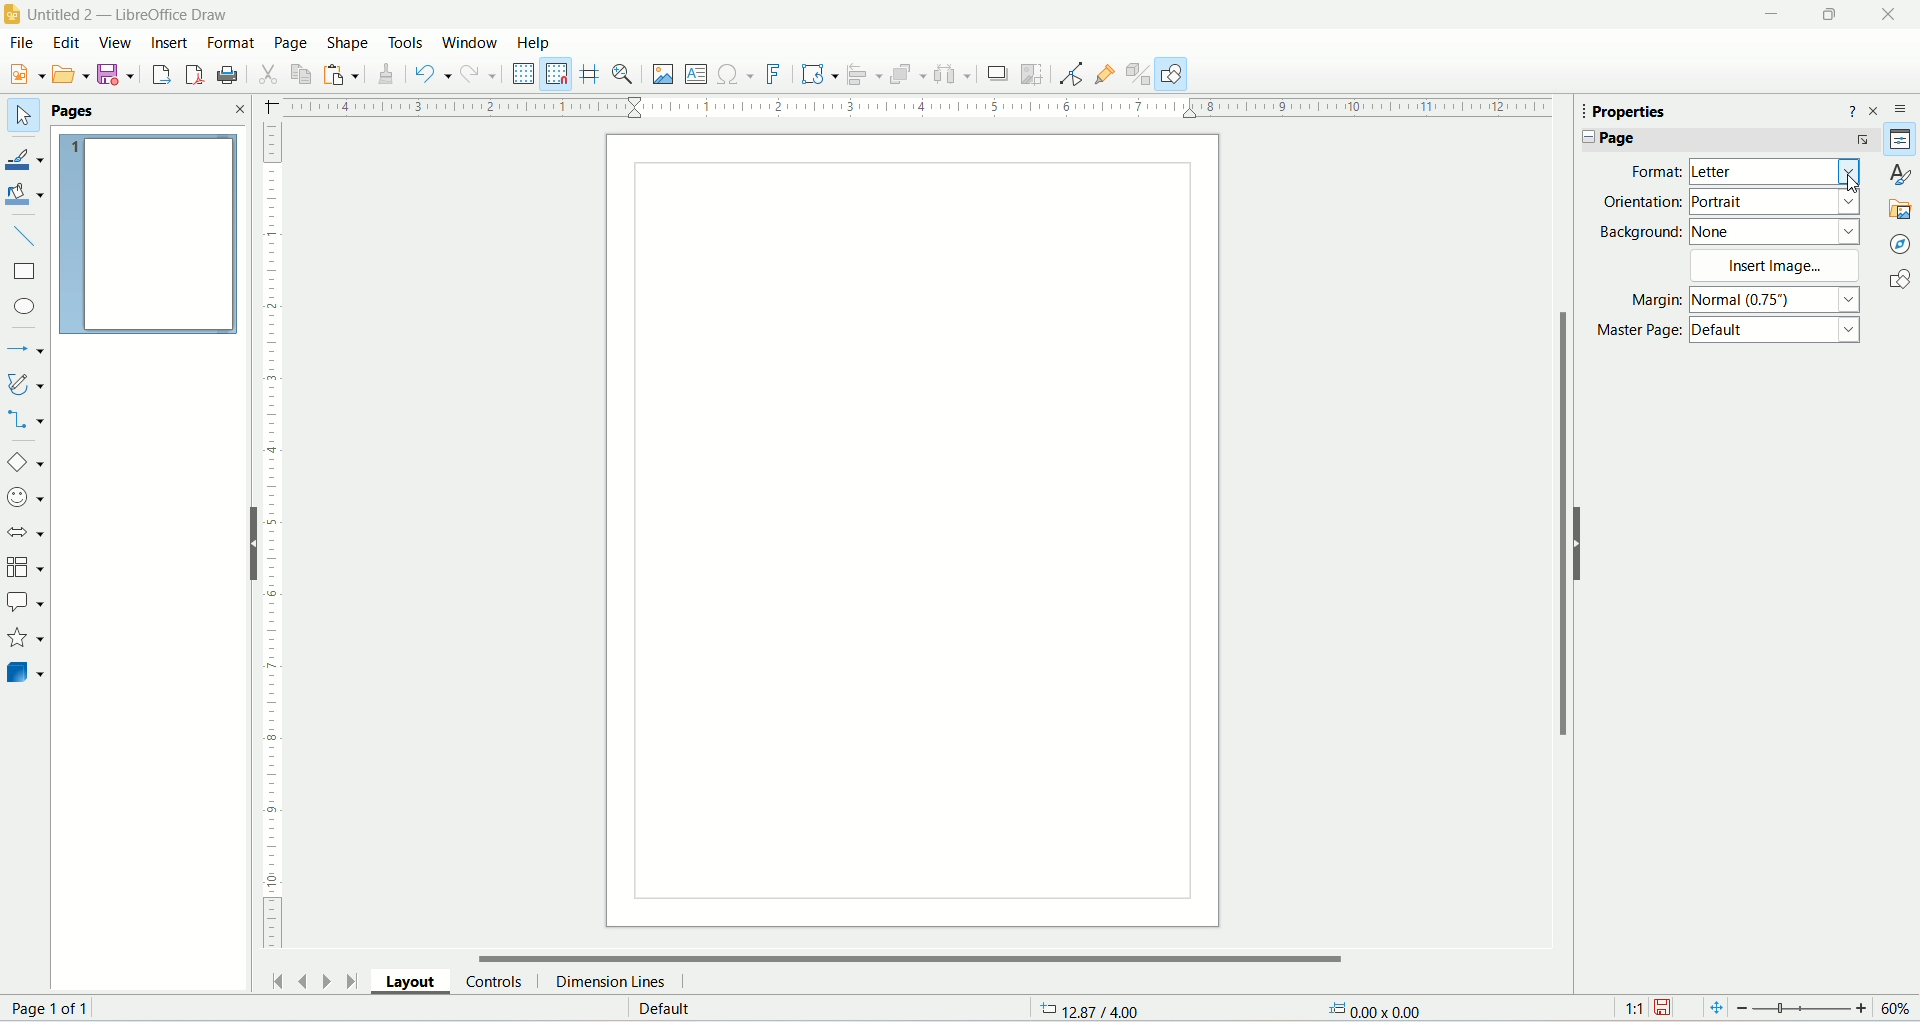  I want to click on redo, so click(481, 74).